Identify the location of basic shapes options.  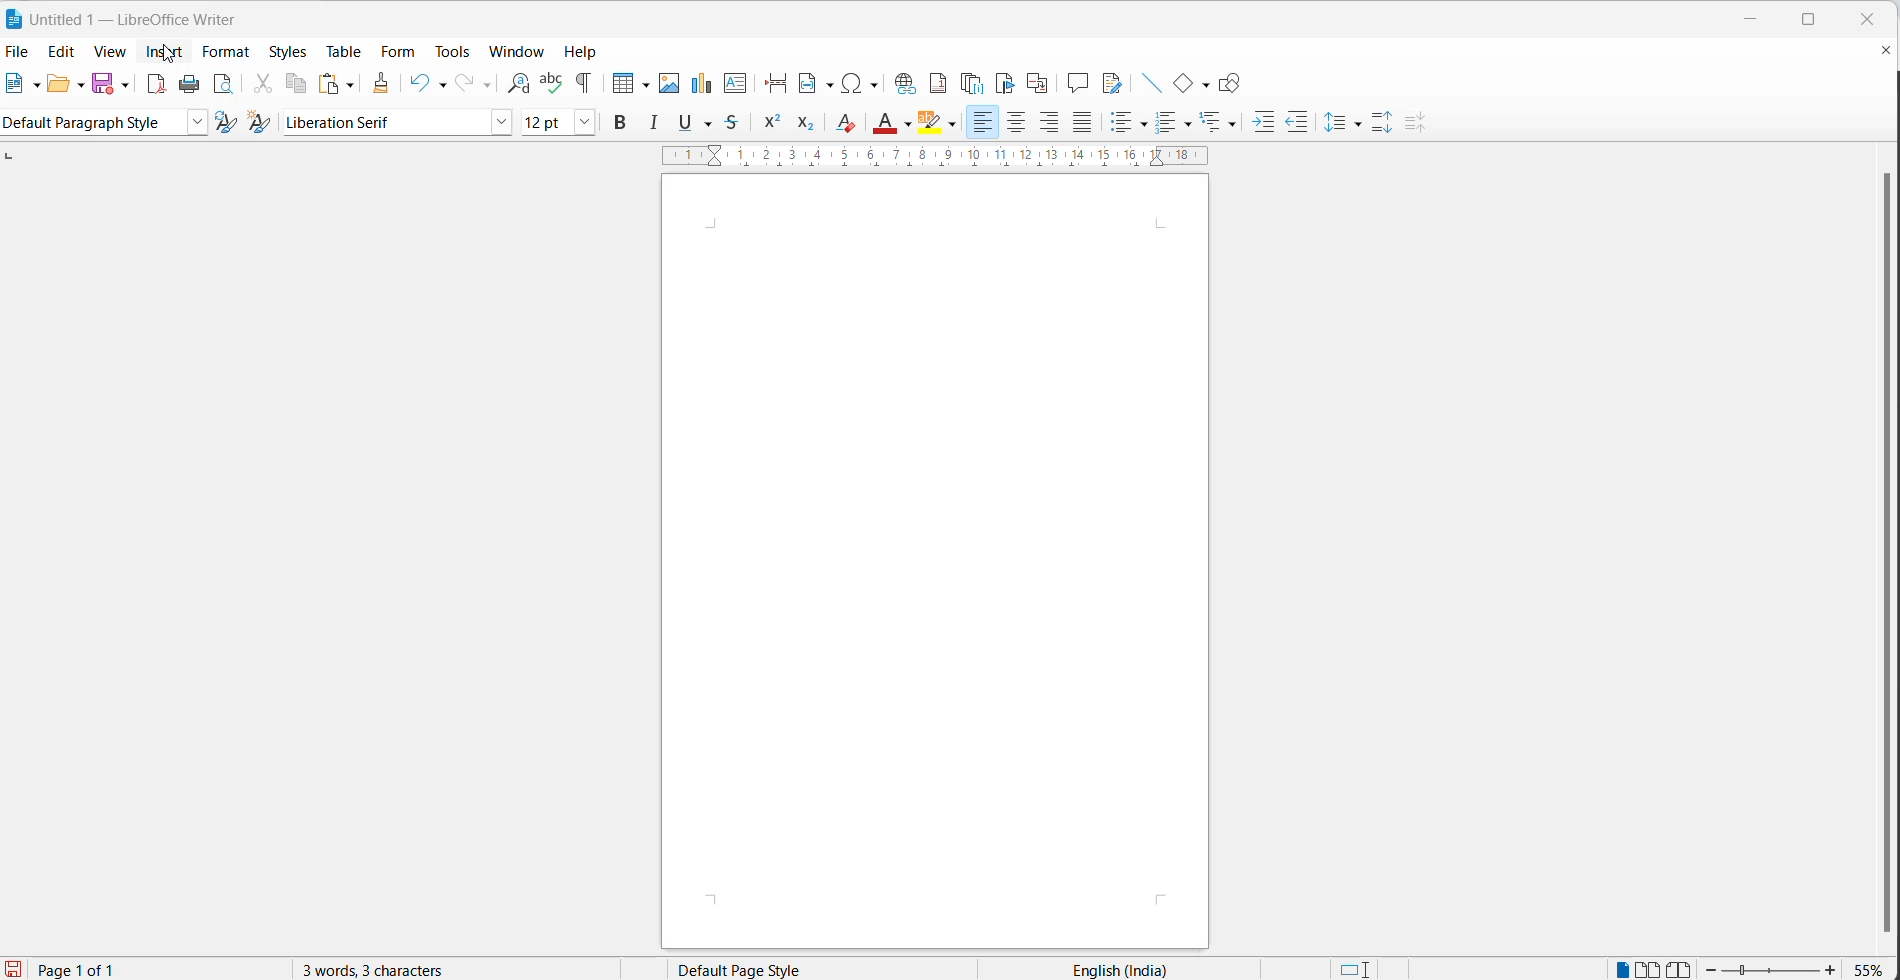
(1207, 88).